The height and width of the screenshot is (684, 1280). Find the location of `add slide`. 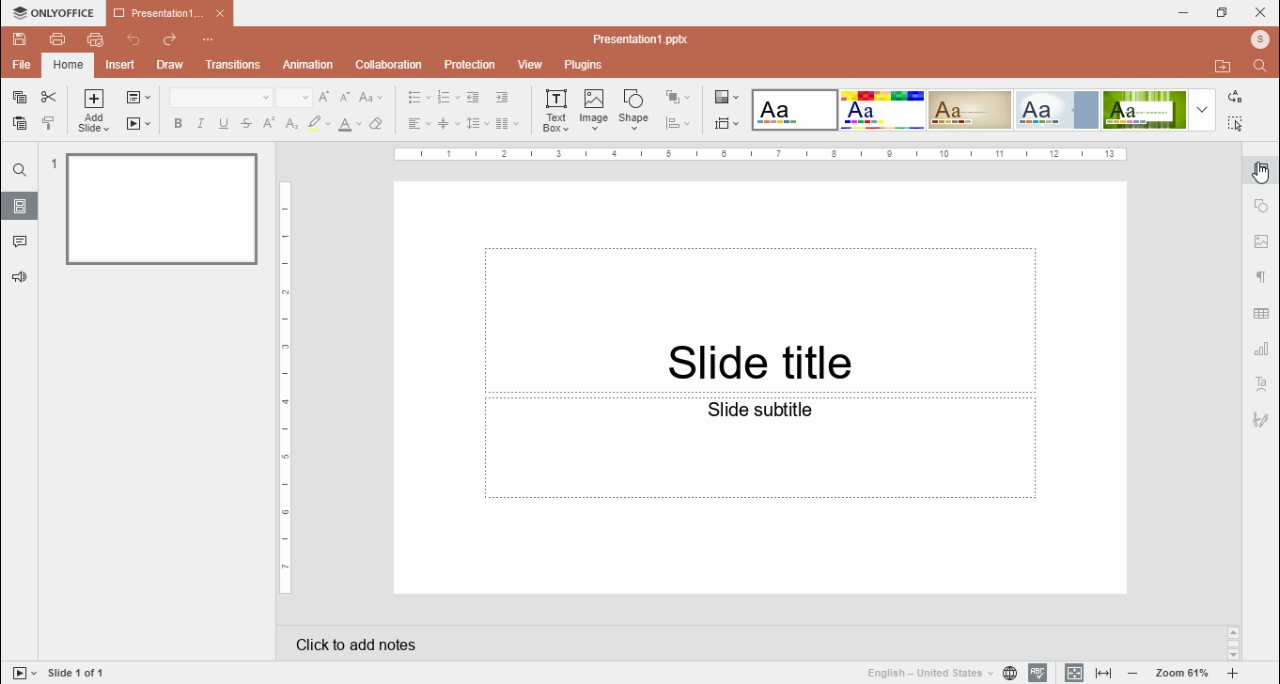

add slide is located at coordinates (93, 111).